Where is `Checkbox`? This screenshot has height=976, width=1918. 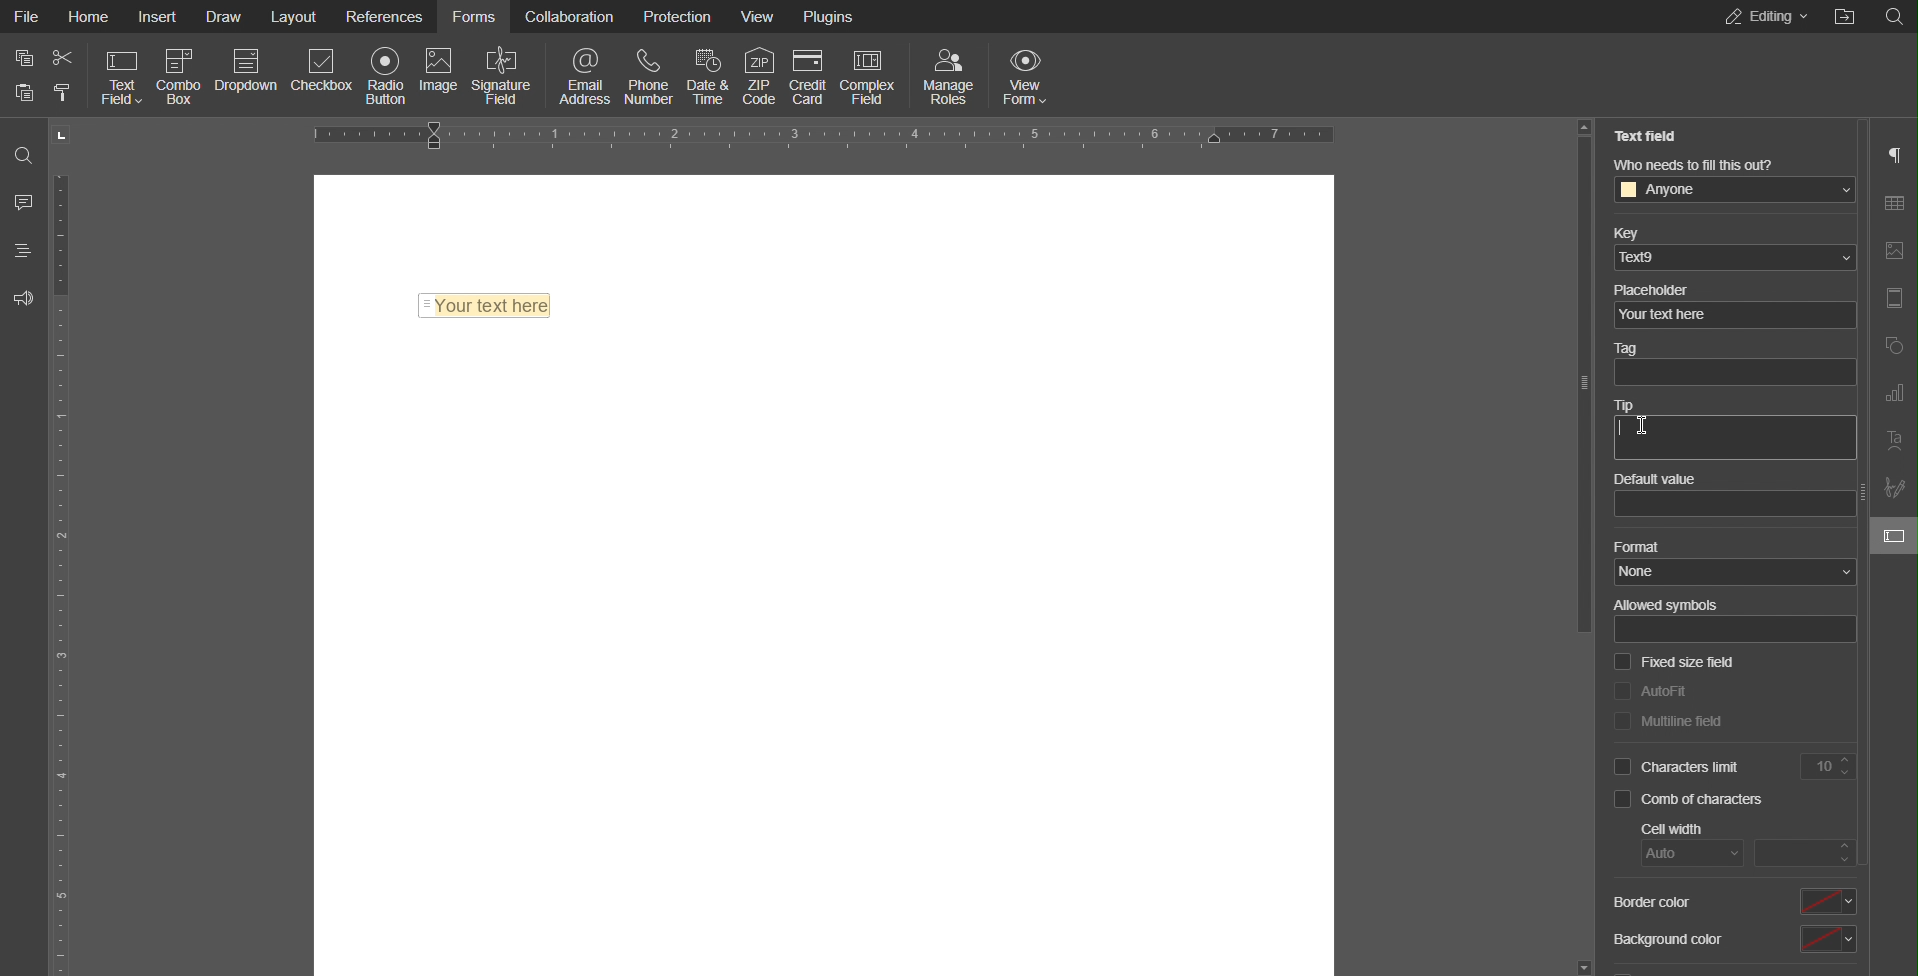 Checkbox is located at coordinates (323, 76).